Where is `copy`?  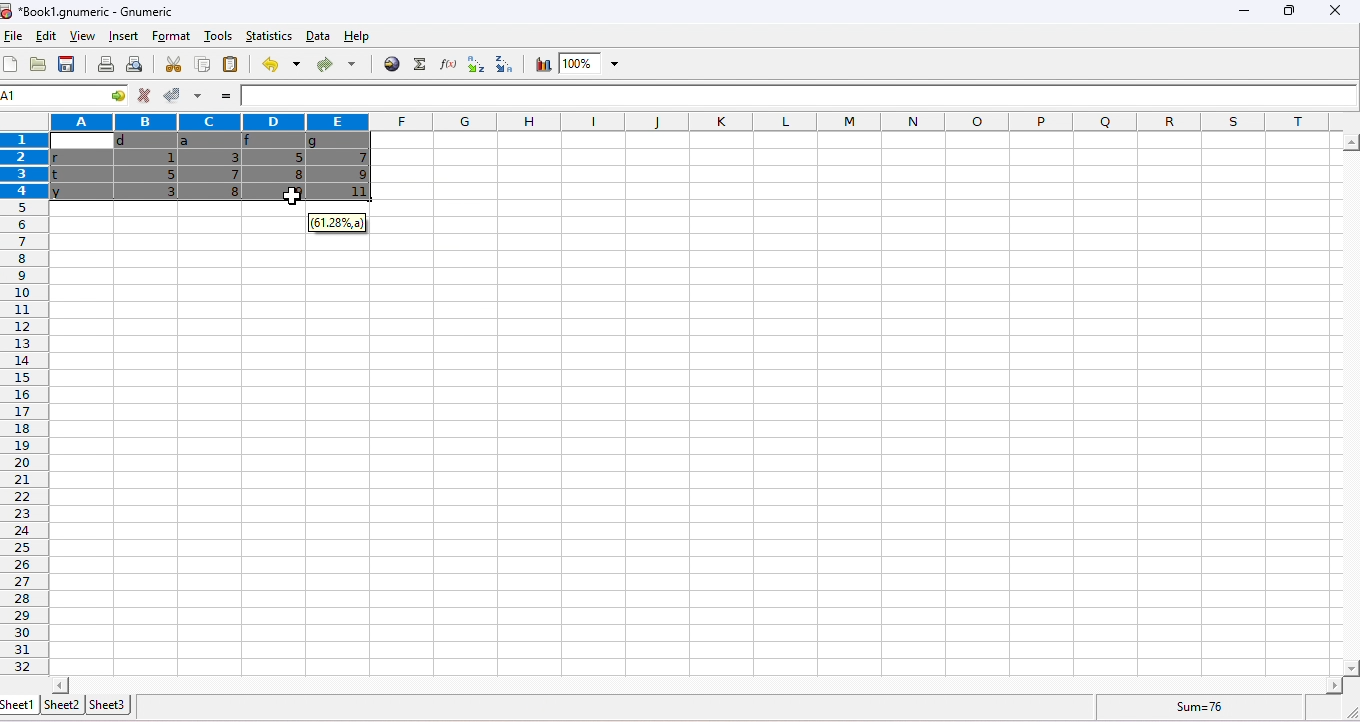 copy is located at coordinates (201, 64).